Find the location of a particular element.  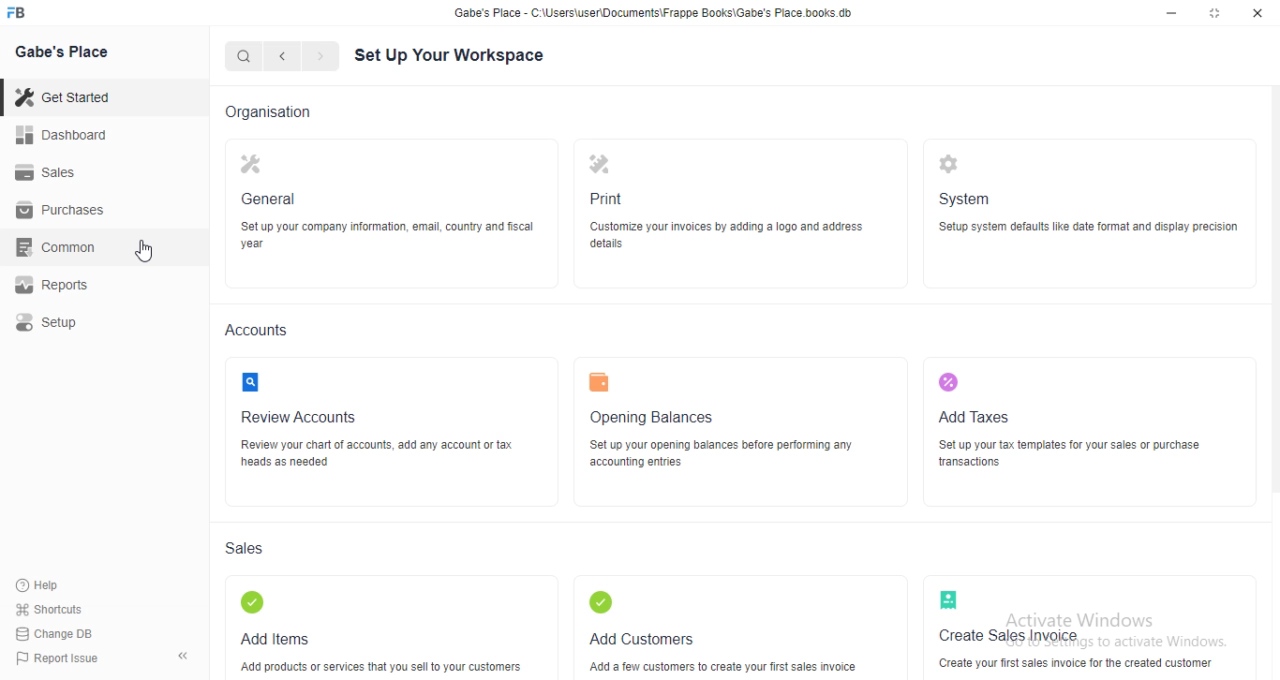

Reports is located at coordinates (51, 282).